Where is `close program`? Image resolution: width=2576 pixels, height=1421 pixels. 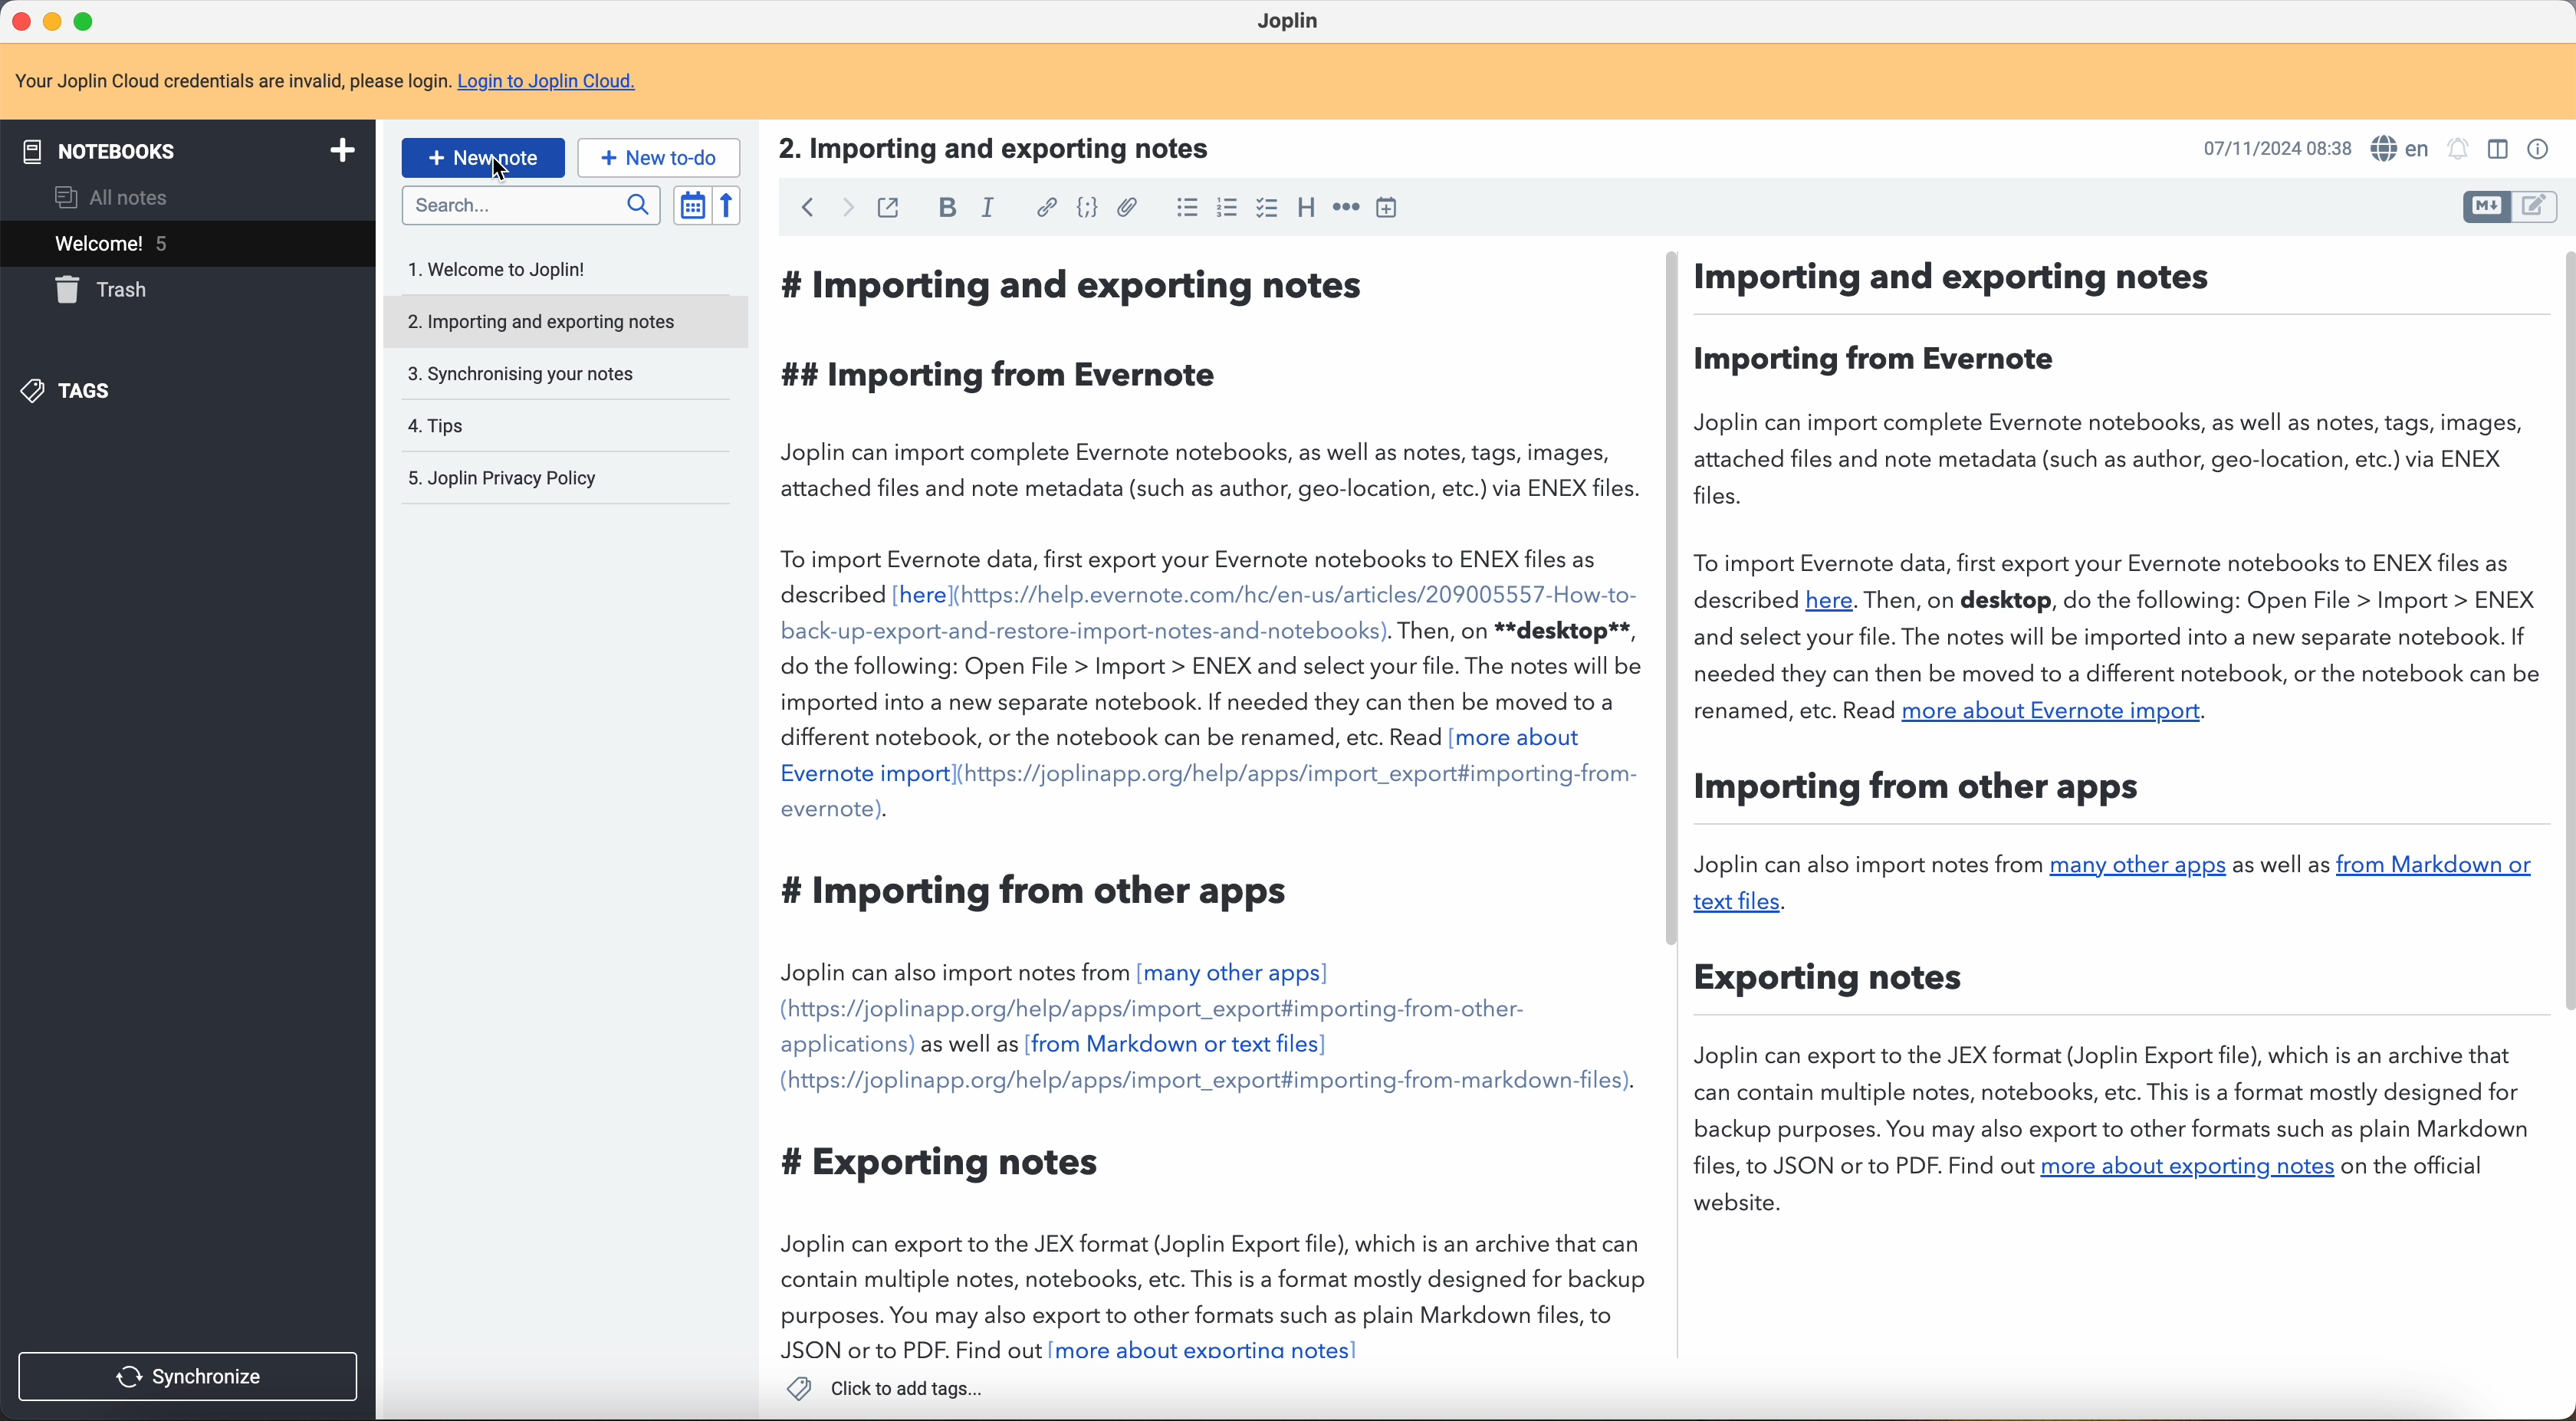
close program is located at coordinates (19, 23).